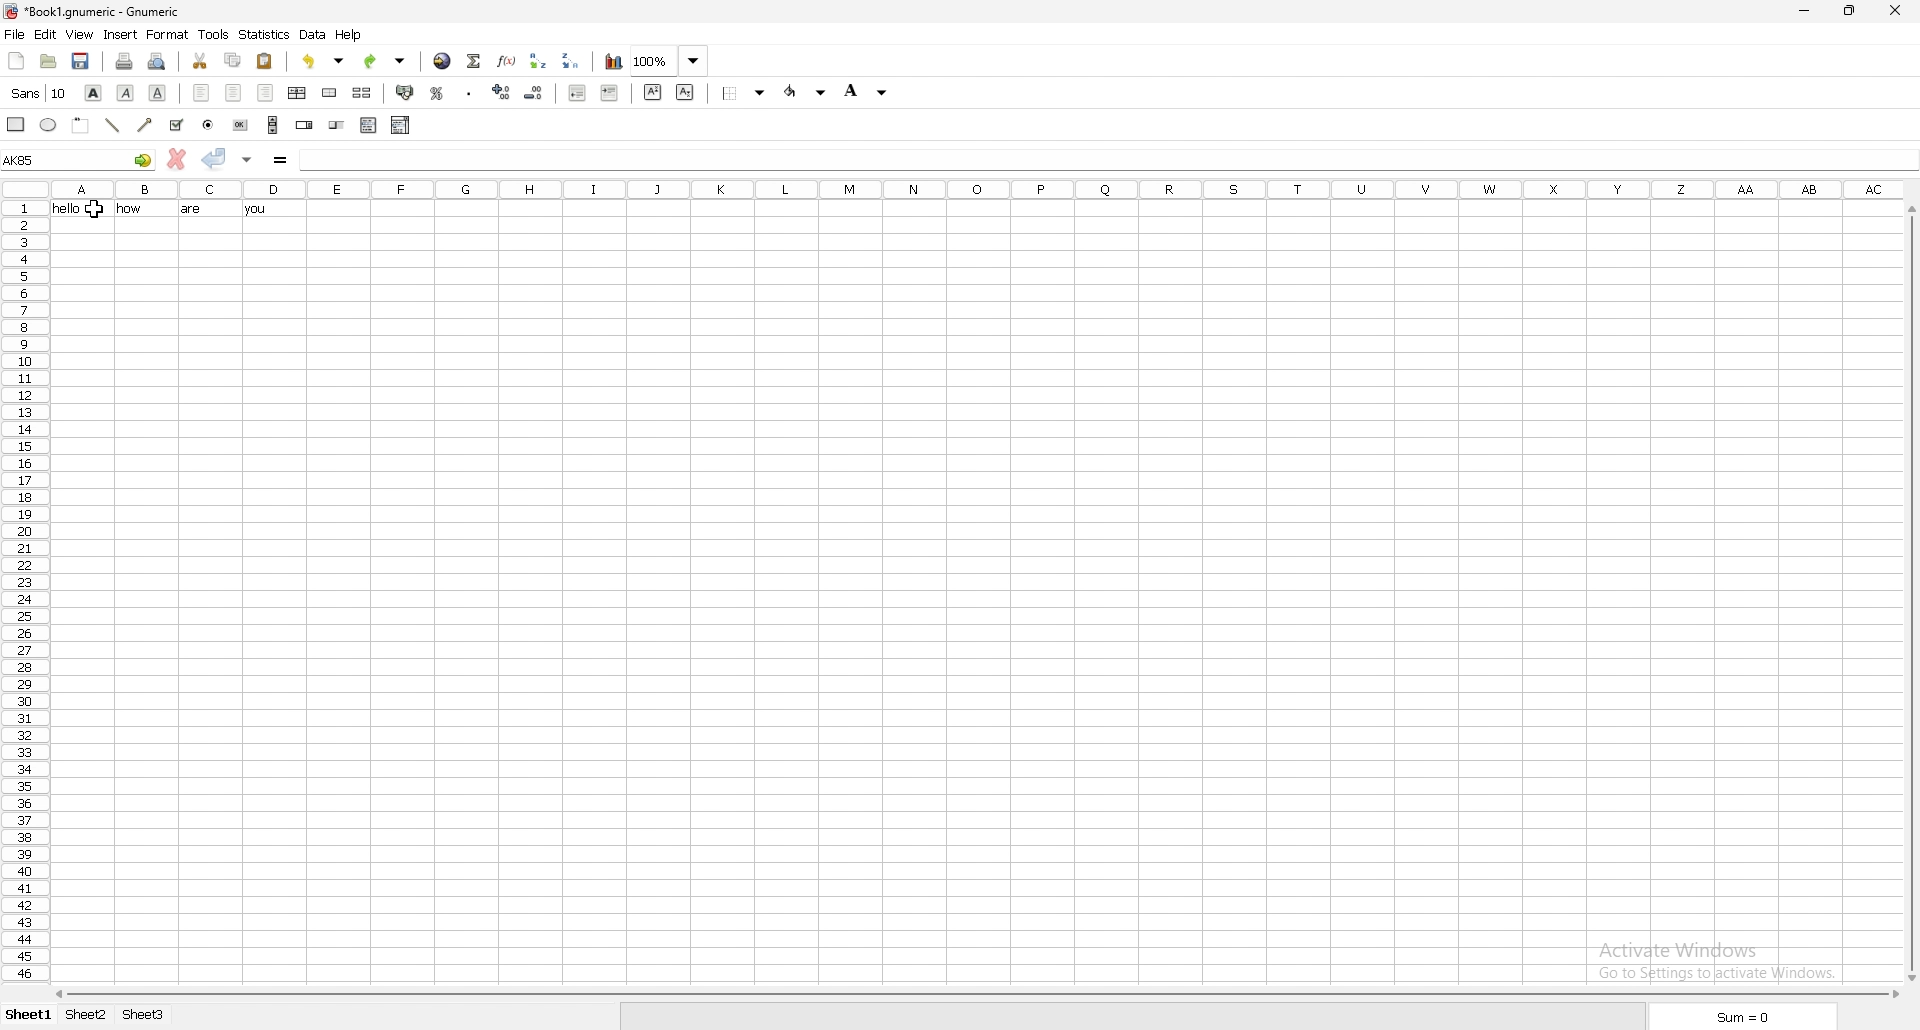 Image resolution: width=1920 pixels, height=1030 pixels. Describe the element at coordinates (47, 125) in the screenshot. I see `ellipse` at that location.